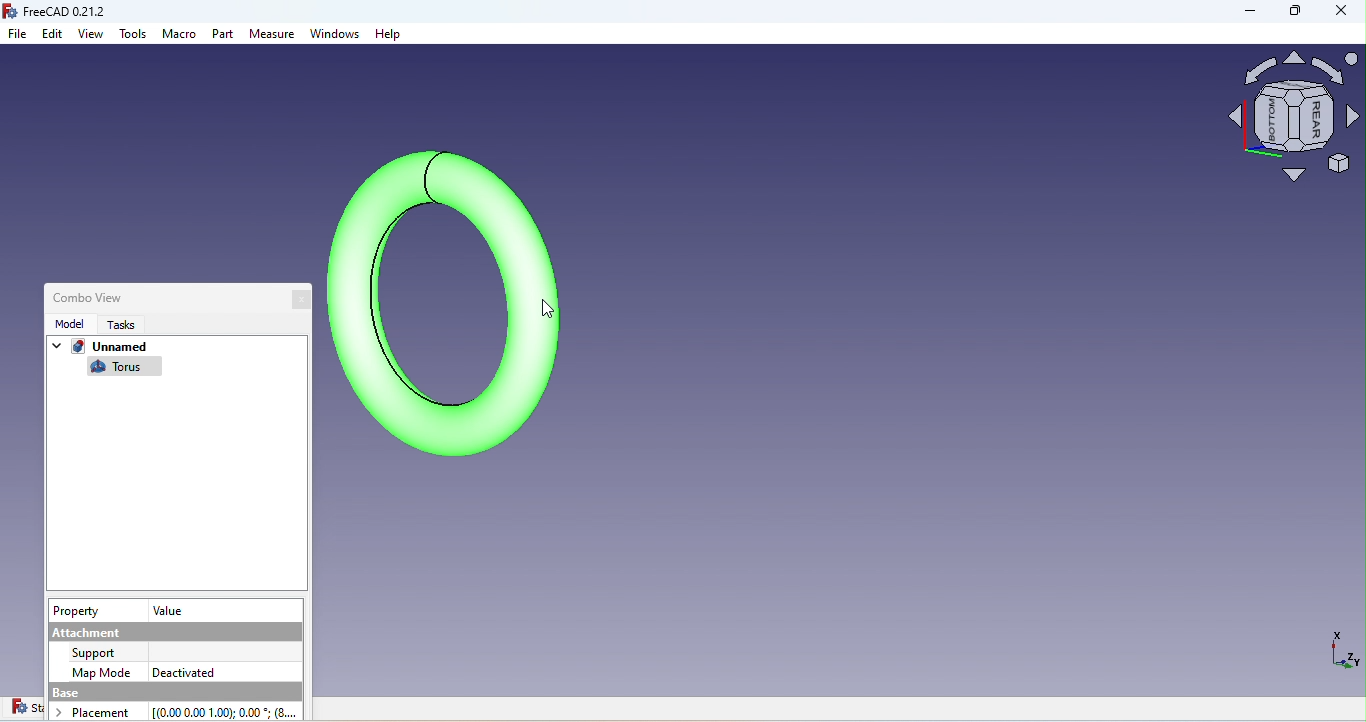 The image size is (1366, 722). Describe the element at coordinates (181, 711) in the screenshot. I see `Placement  [(0.00 0.00 1.00): 0.00 * (8...` at that location.